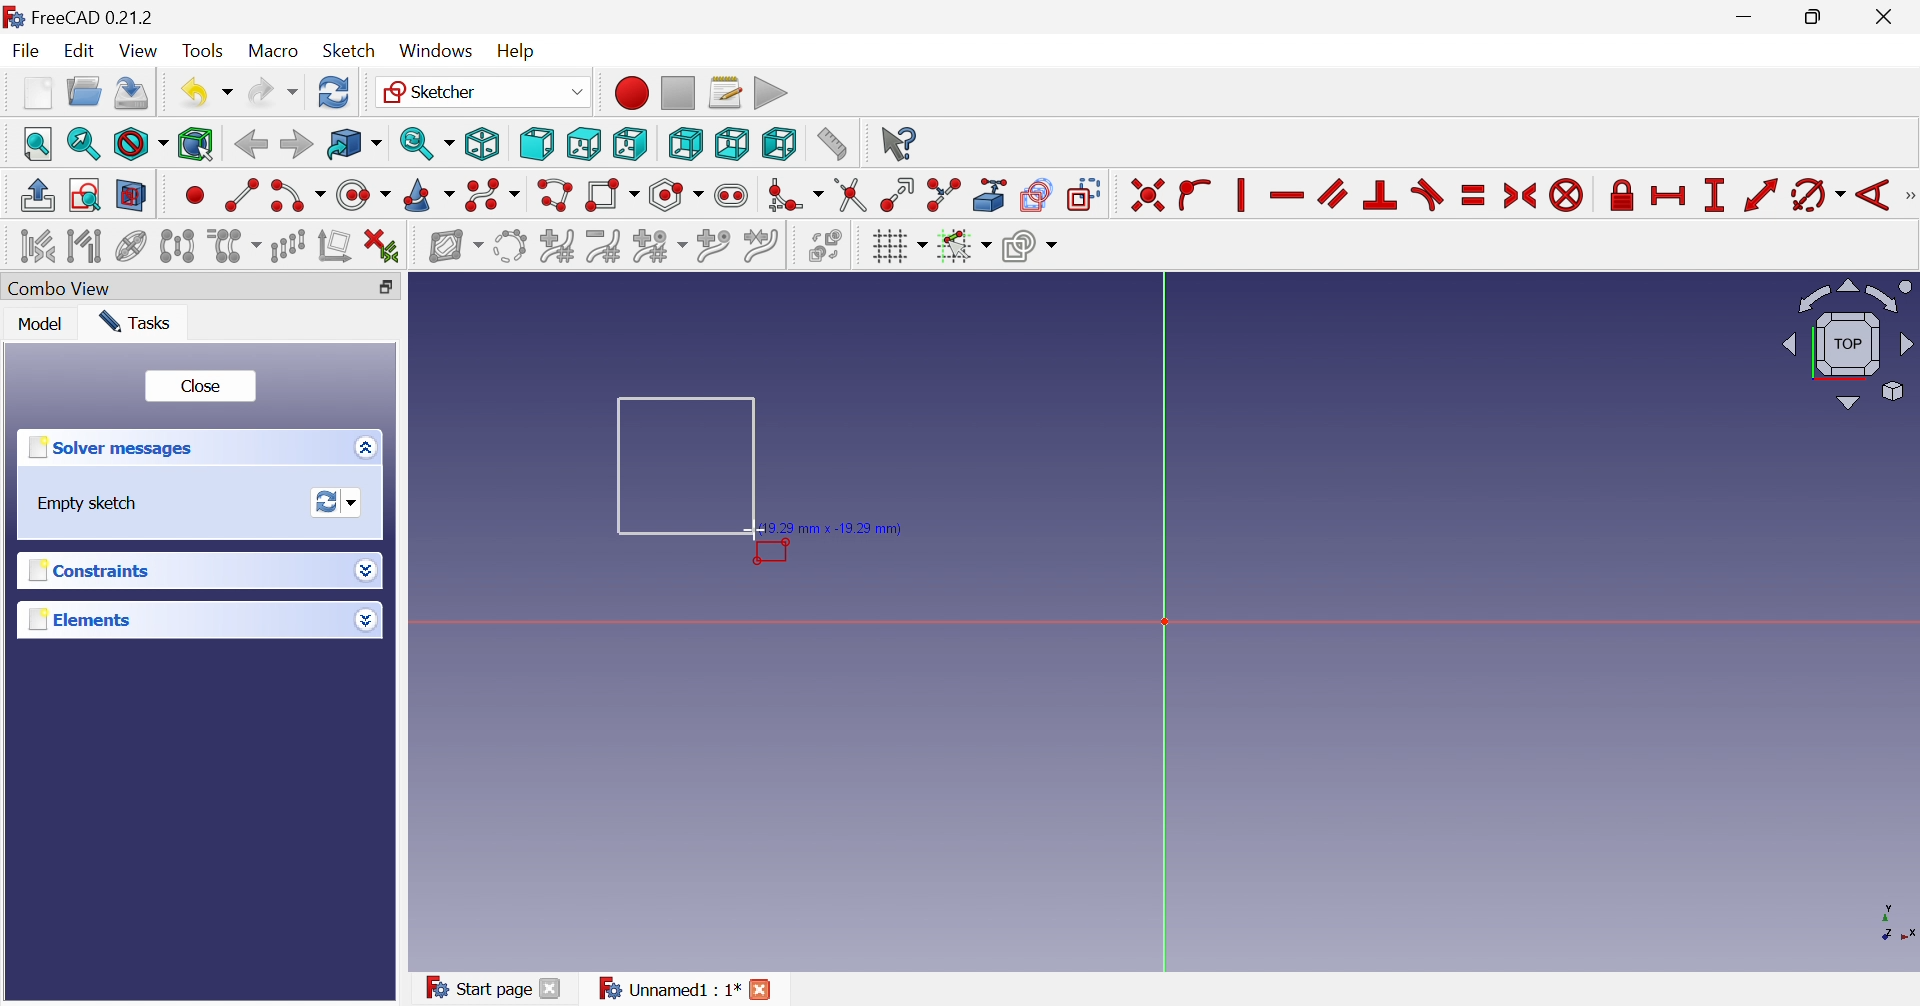 The width and height of the screenshot is (1920, 1006). I want to click on Sync view, so click(427, 143).